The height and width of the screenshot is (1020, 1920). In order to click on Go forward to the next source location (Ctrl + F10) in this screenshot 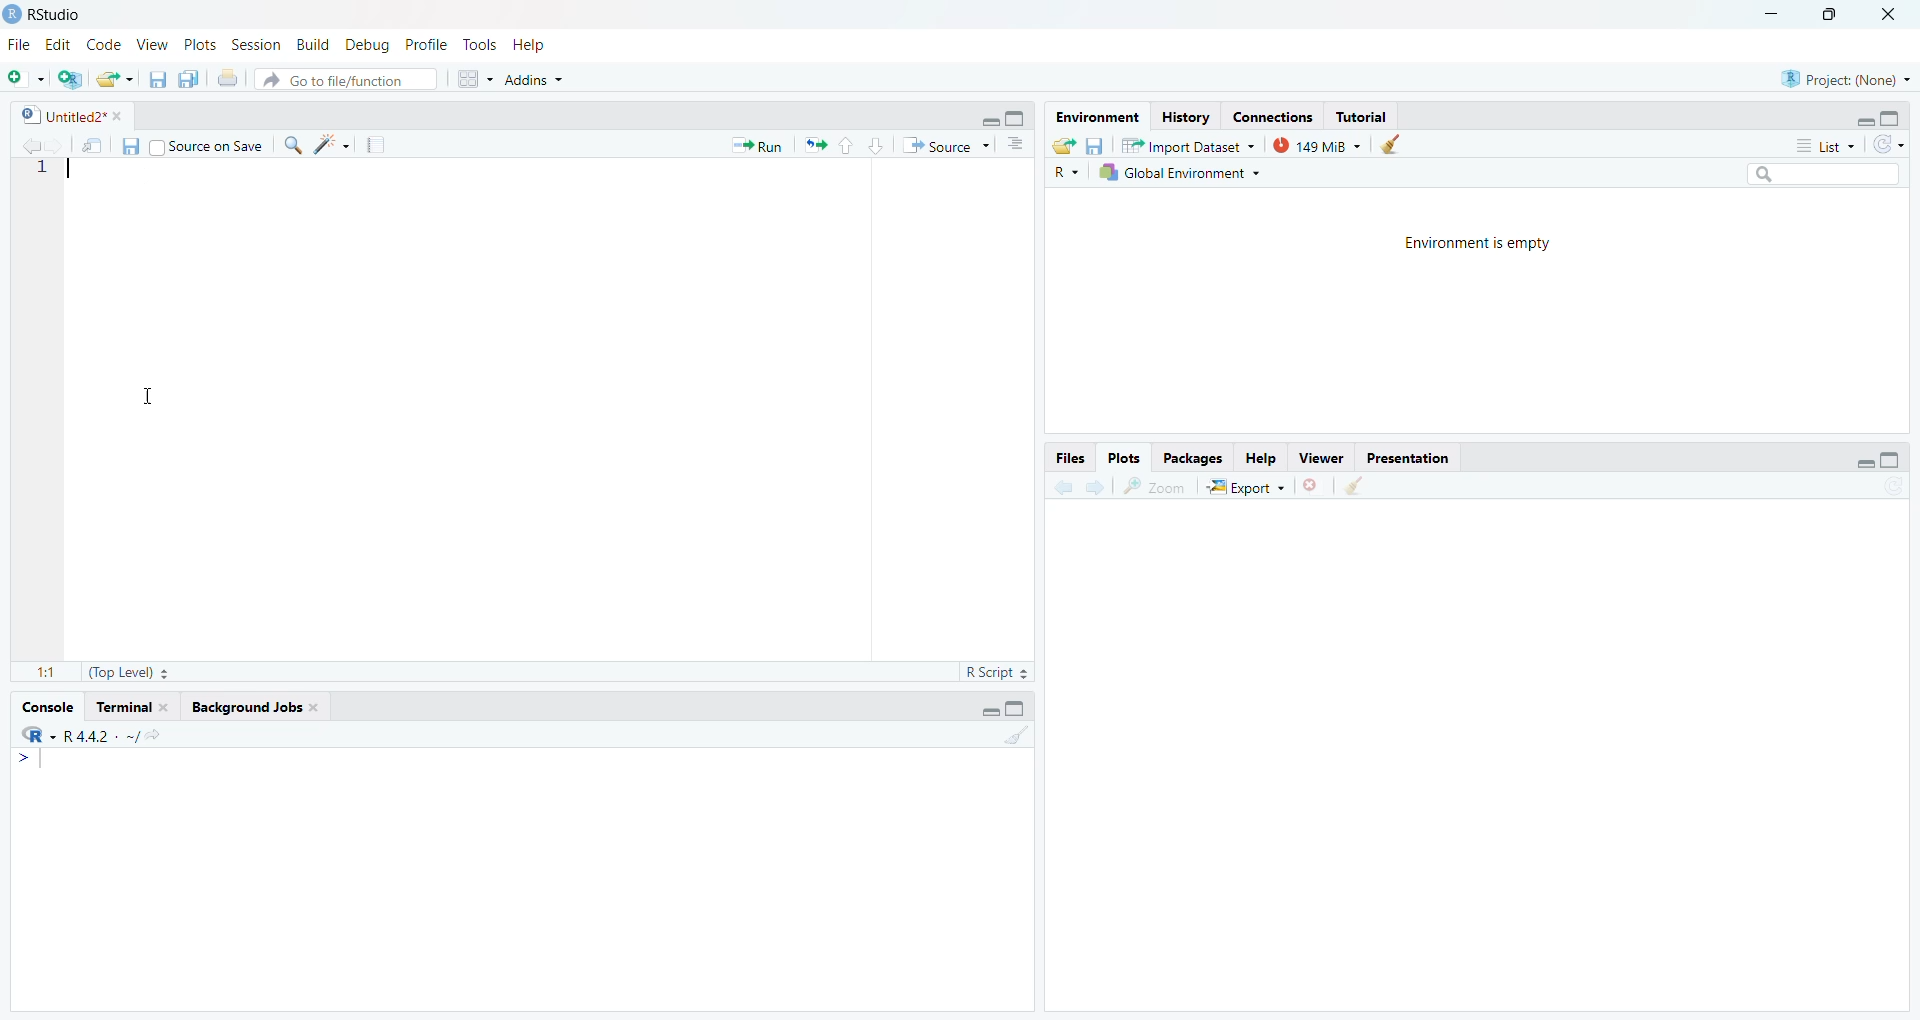, I will do `click(56, 144)`.